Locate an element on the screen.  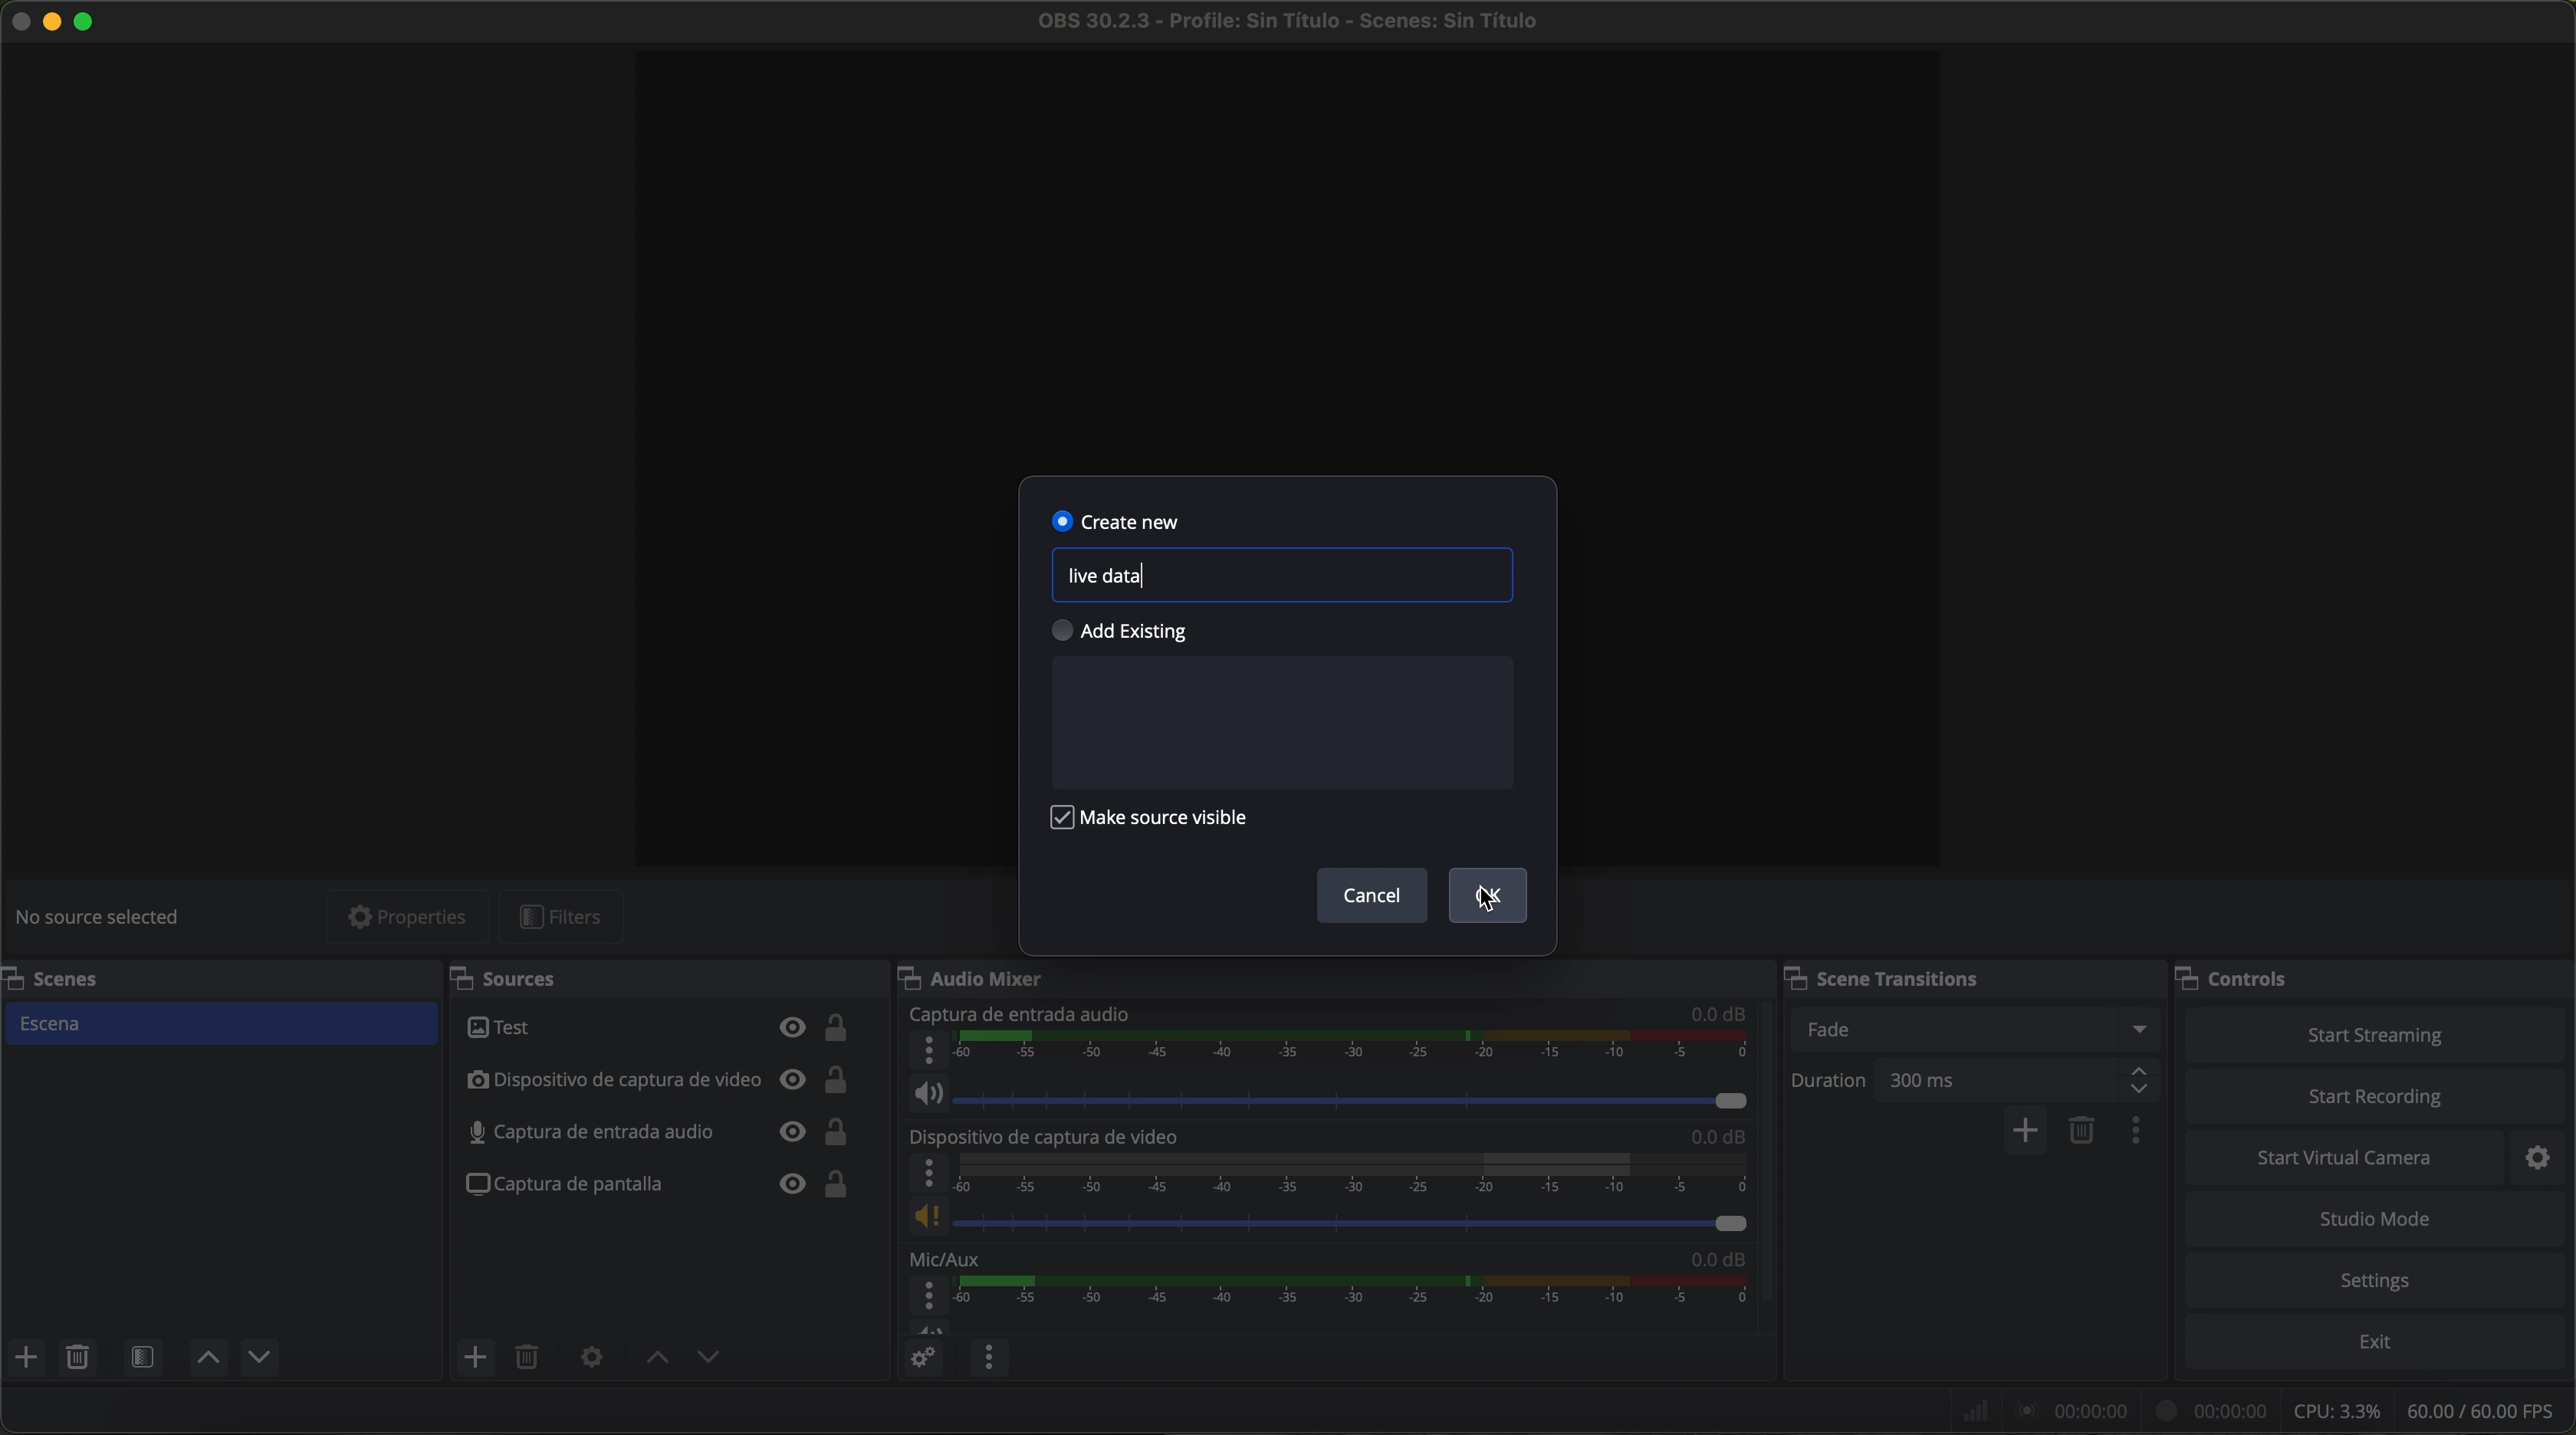
move sources up is located at coordinates (652, 1358).